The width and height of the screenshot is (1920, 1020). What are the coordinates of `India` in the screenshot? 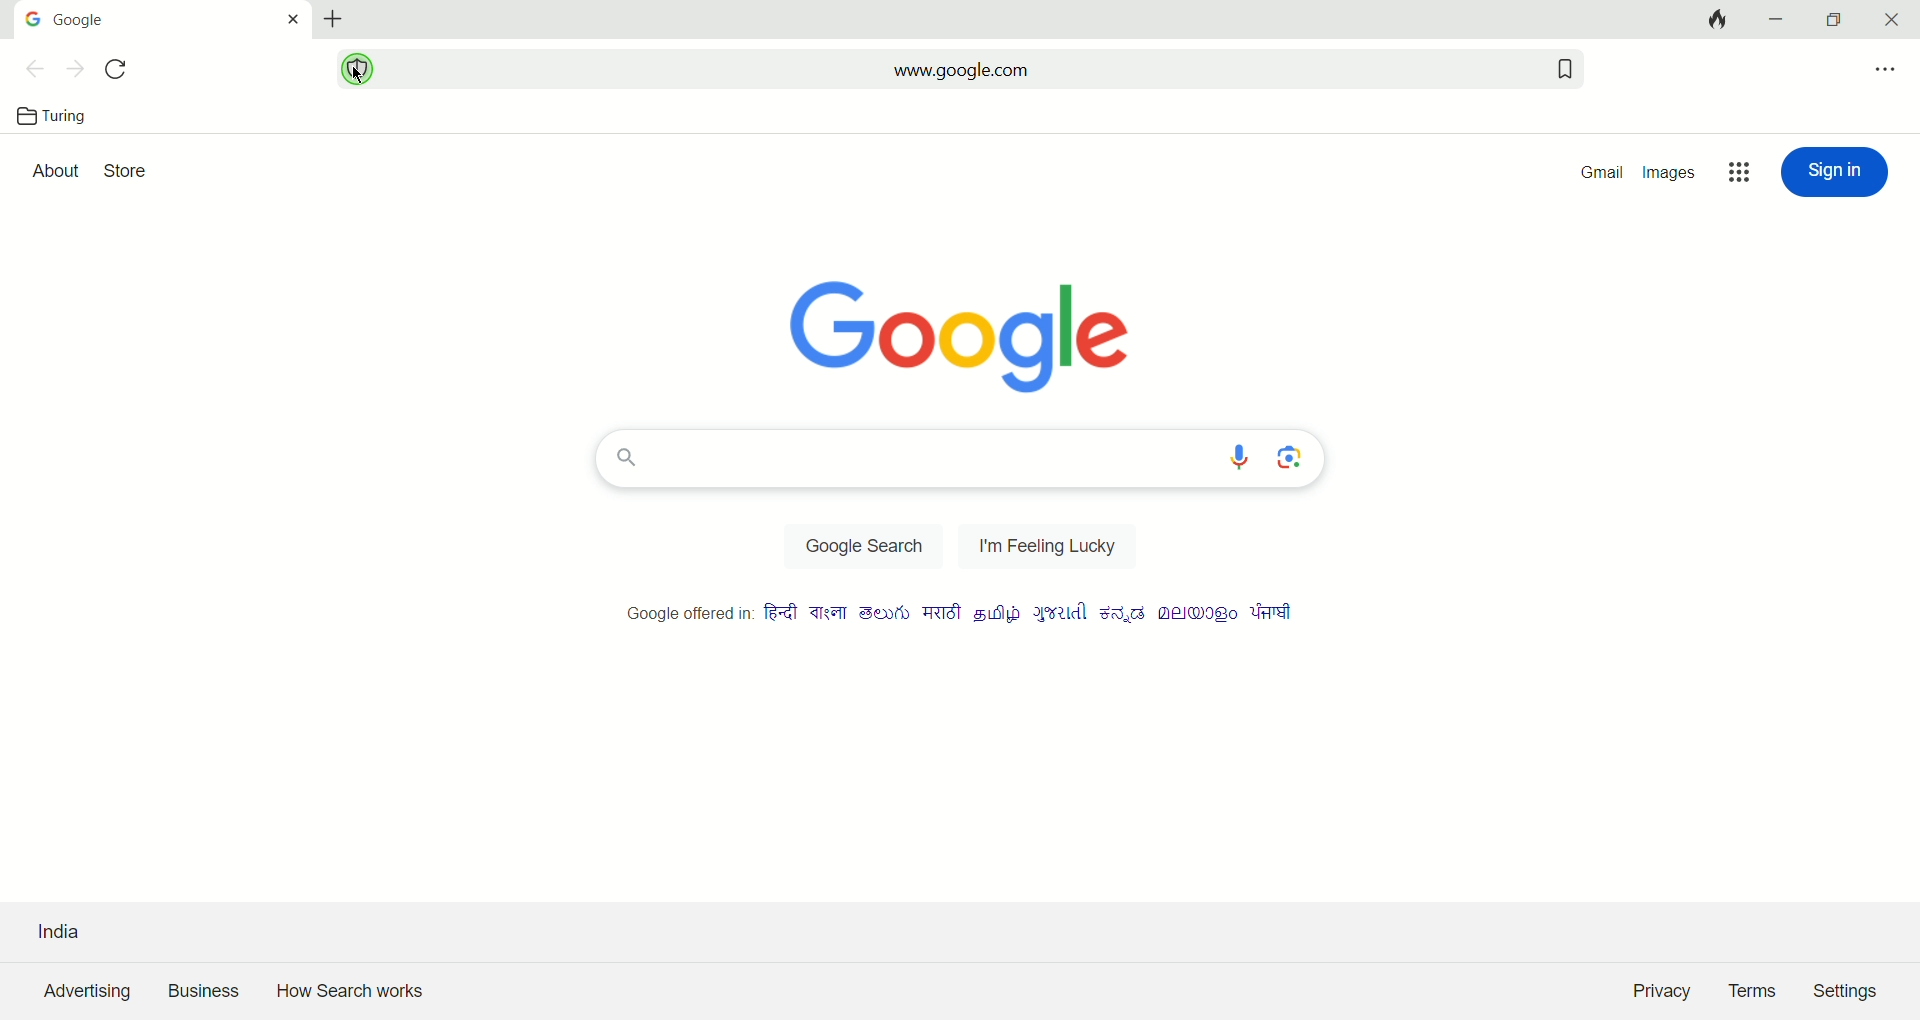 It's located at (60, 919).